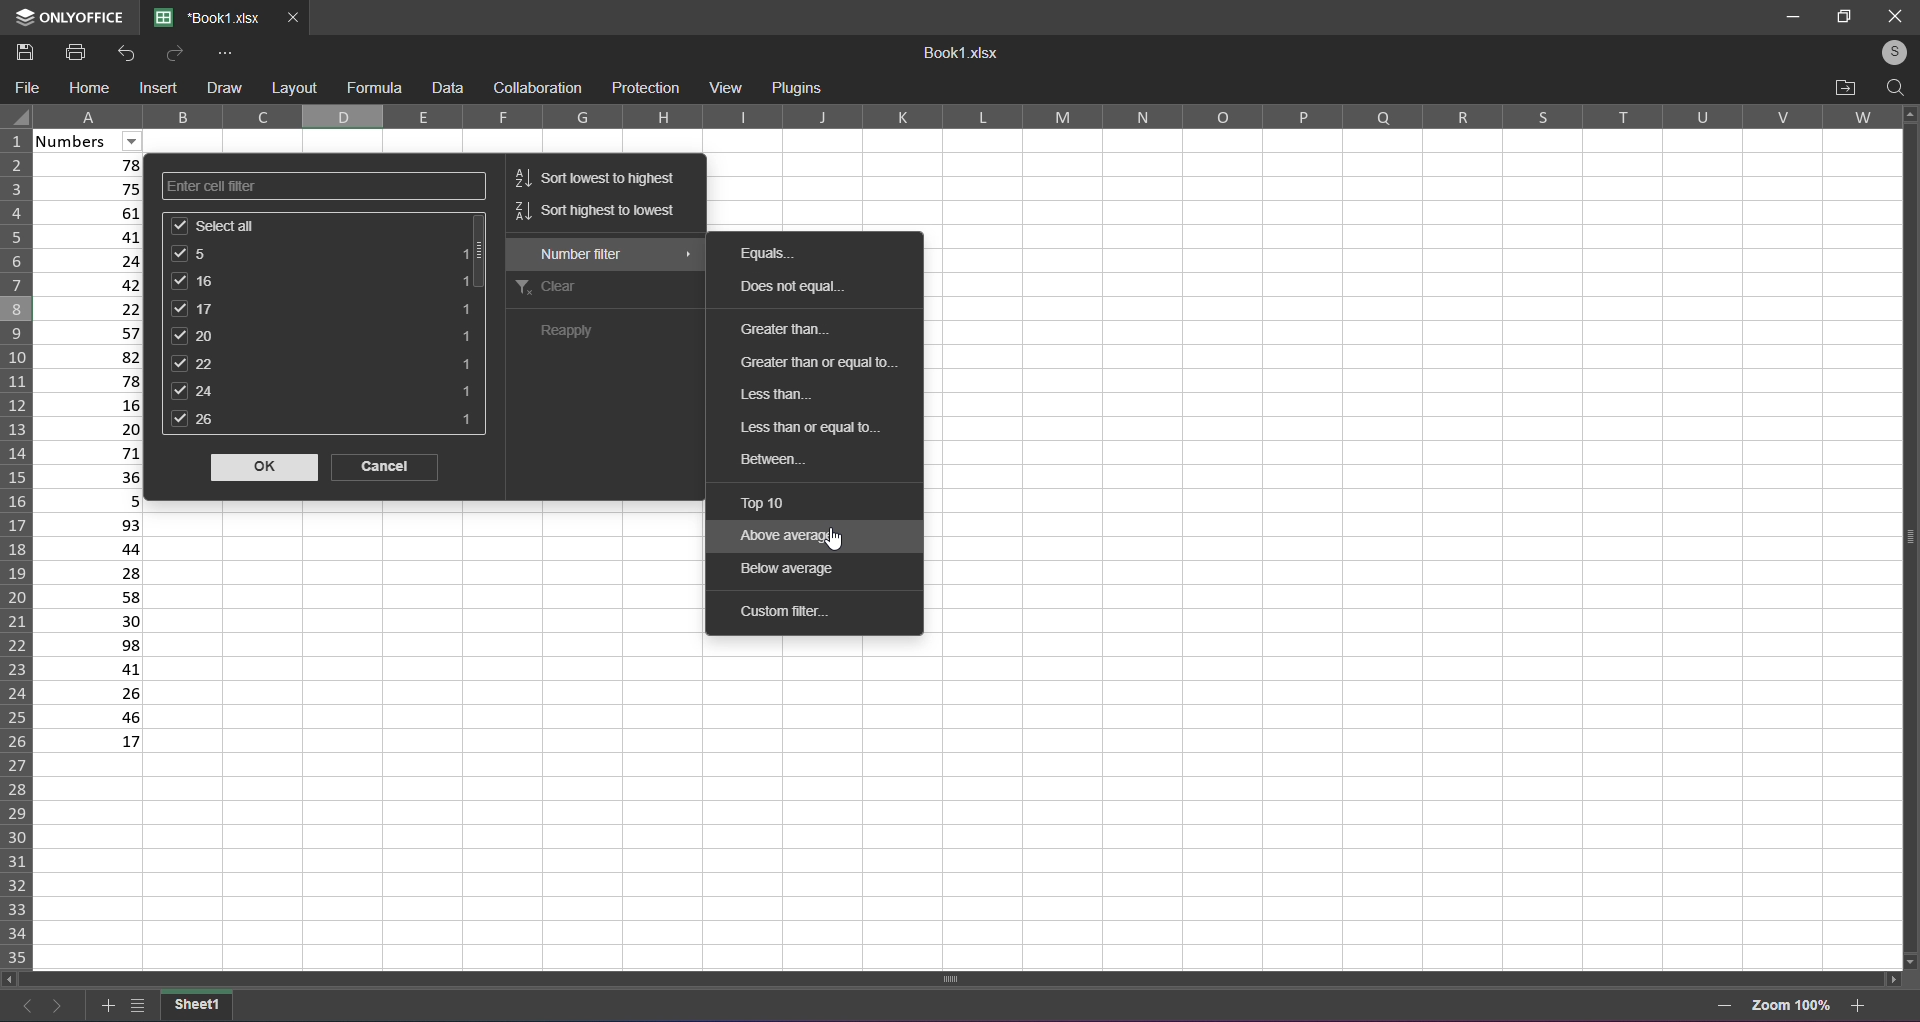 The image size is (1920, 1022). Describe the element at coordinates (320, 225) in the screenshot. I see `Select all` at that location.